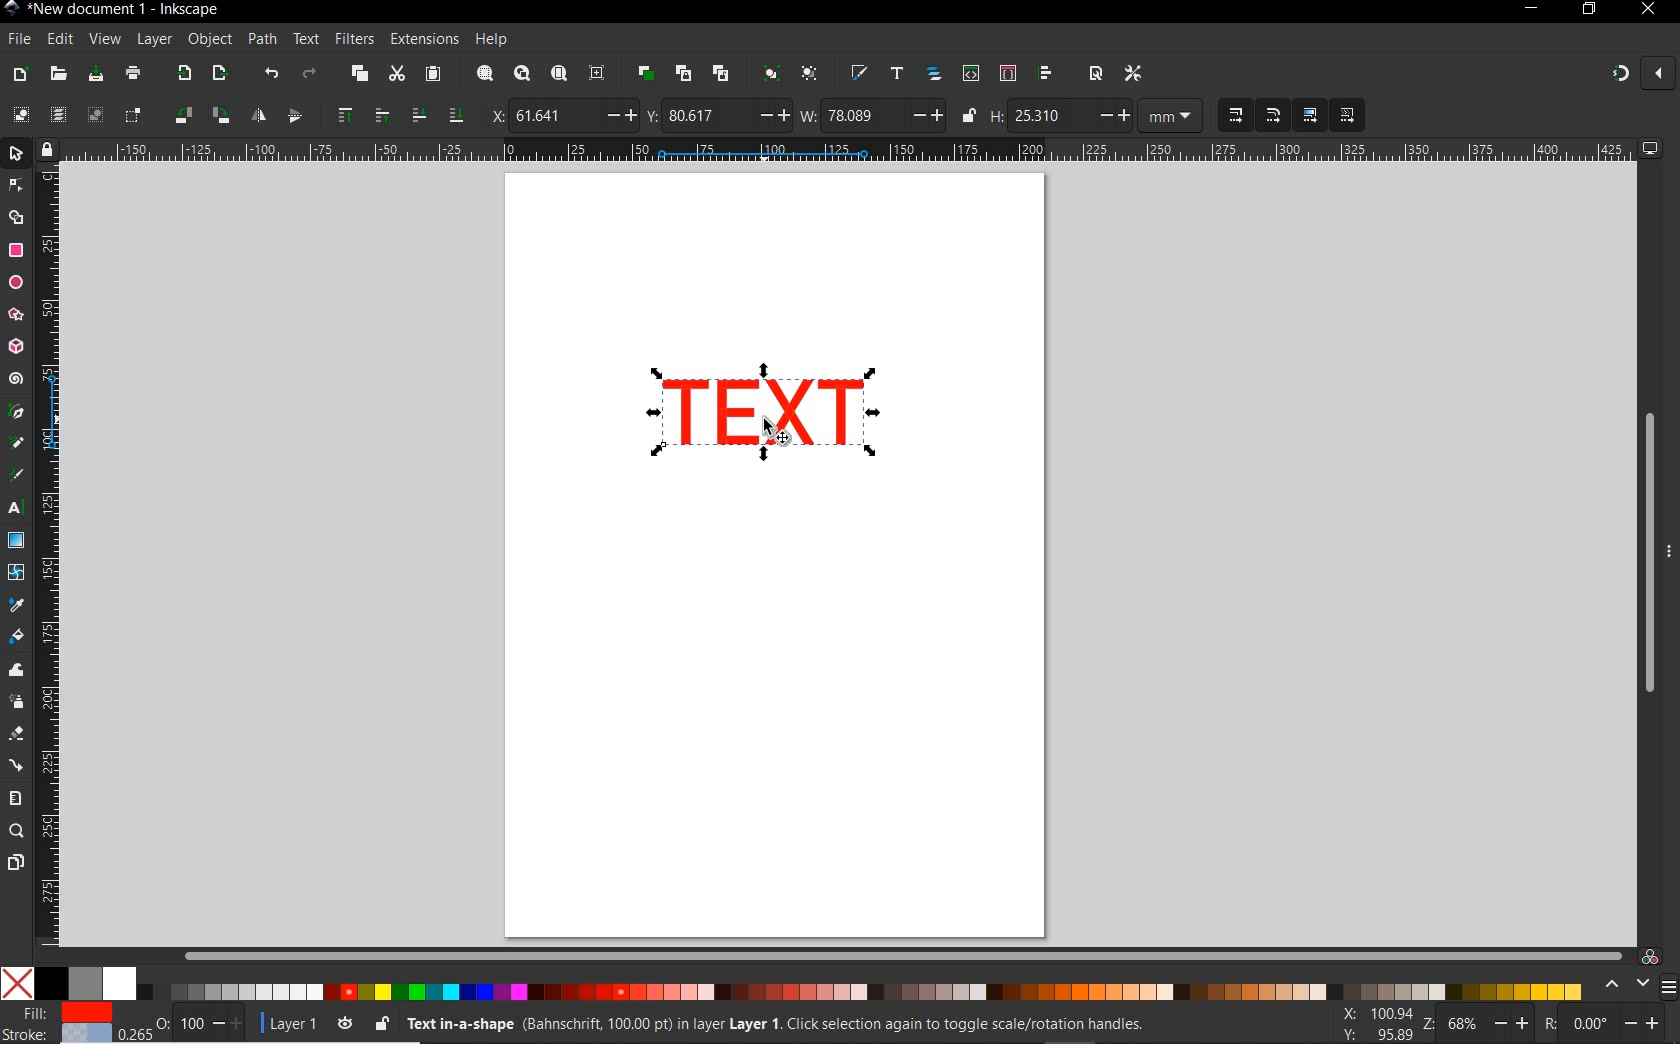 The height and width of the screenshot is (1044, 1680). What do you see at coordinates (1374, 1022) in the screenshot?
I see `cursor coordintes` at bounding box center [1374, 1022].